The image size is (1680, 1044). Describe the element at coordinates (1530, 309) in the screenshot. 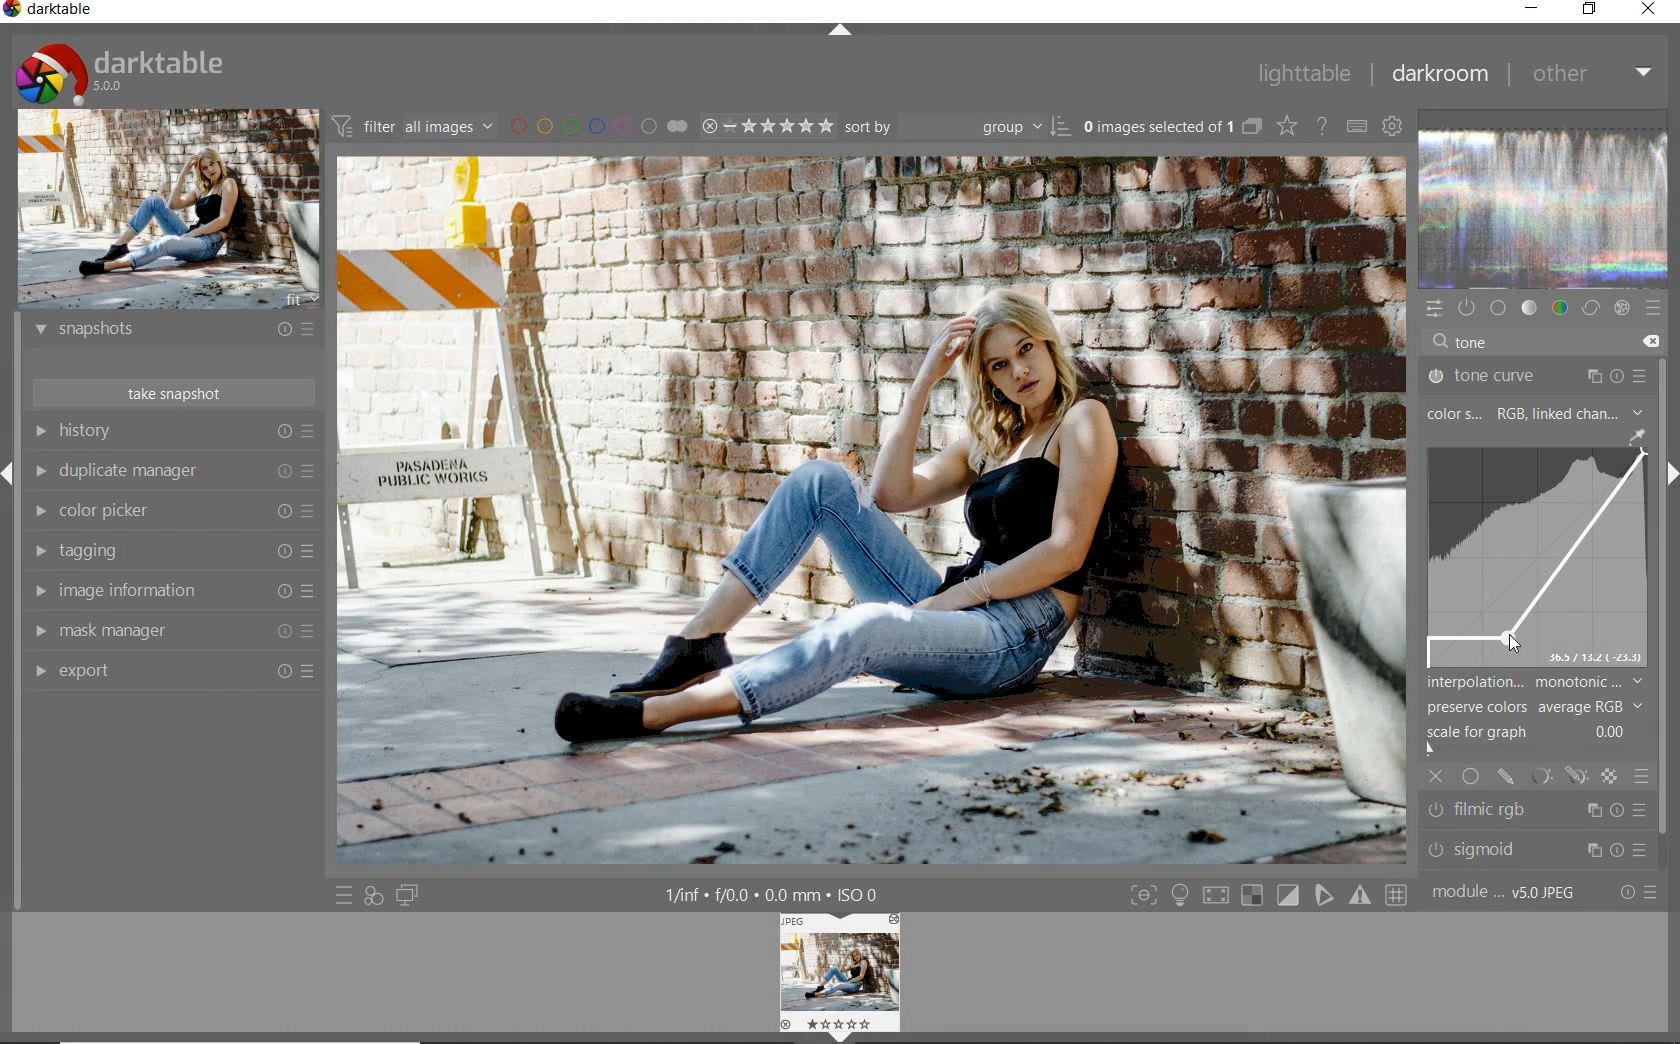

I see `tone` at that location.